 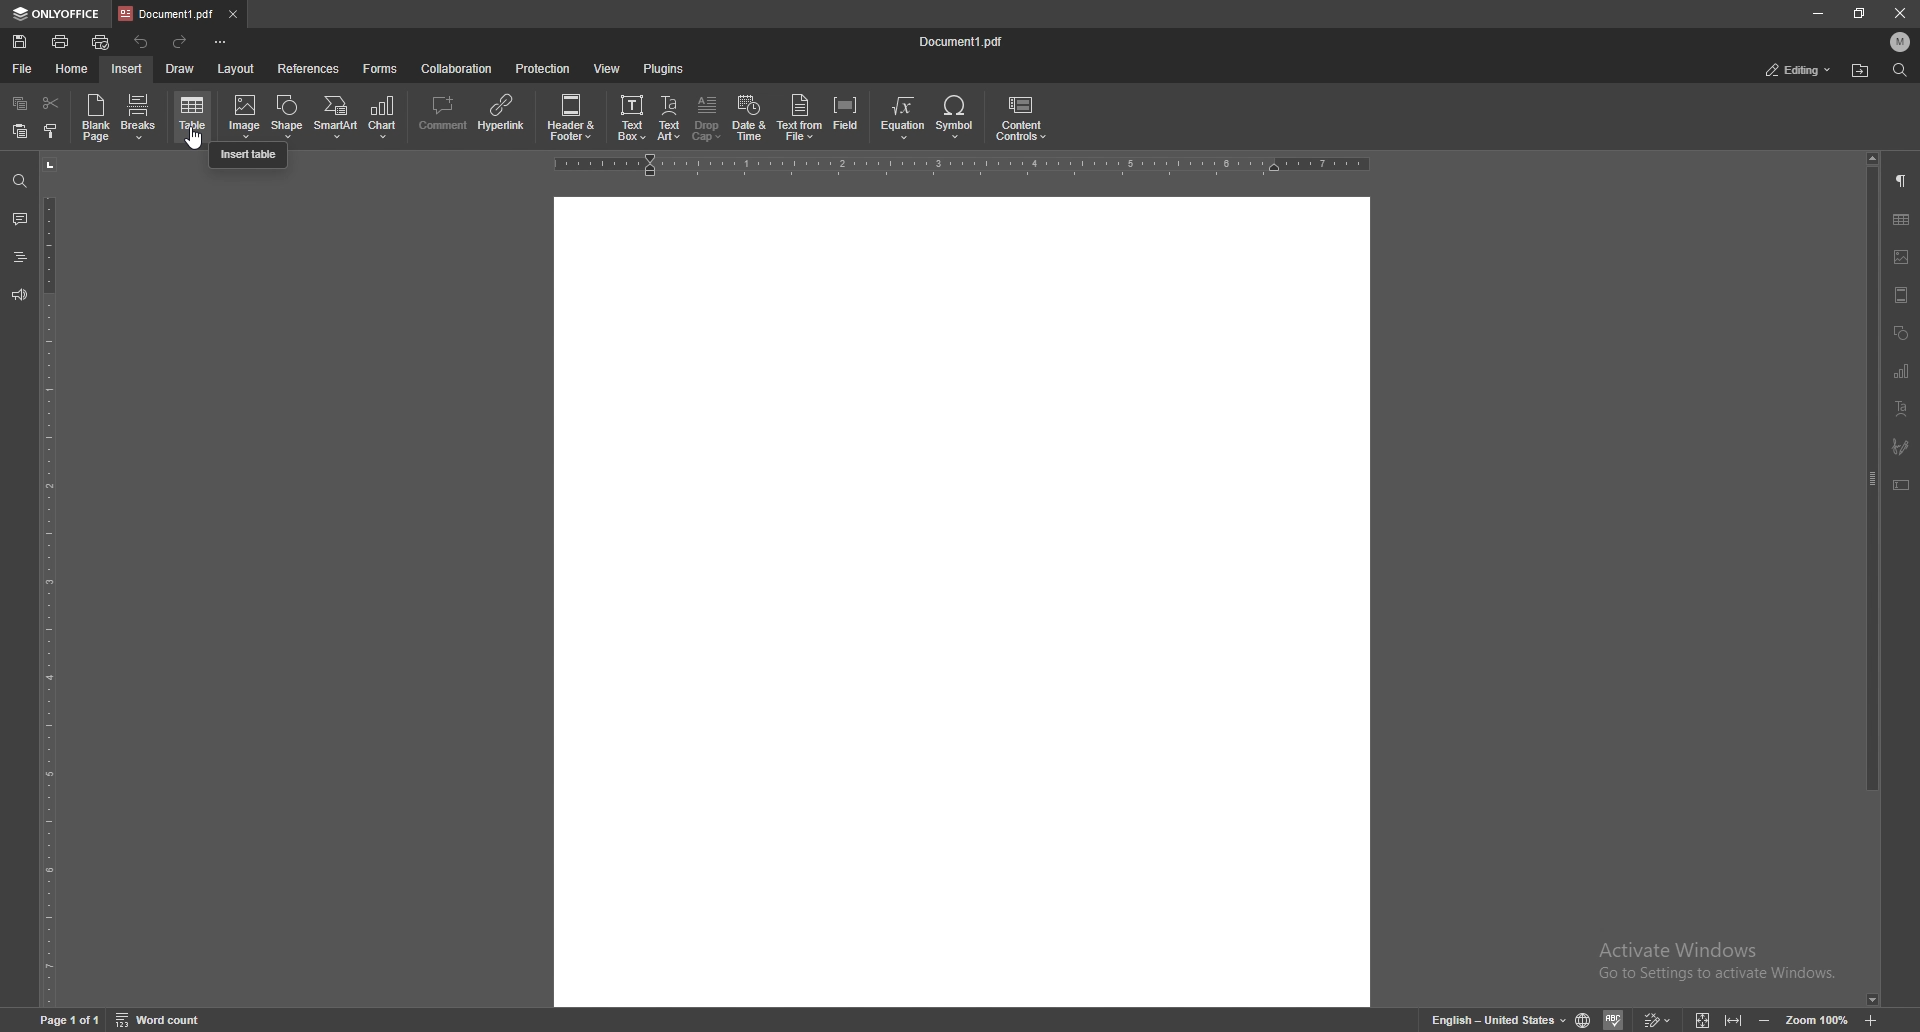 I want to click on home, so click(x=72, y=69).